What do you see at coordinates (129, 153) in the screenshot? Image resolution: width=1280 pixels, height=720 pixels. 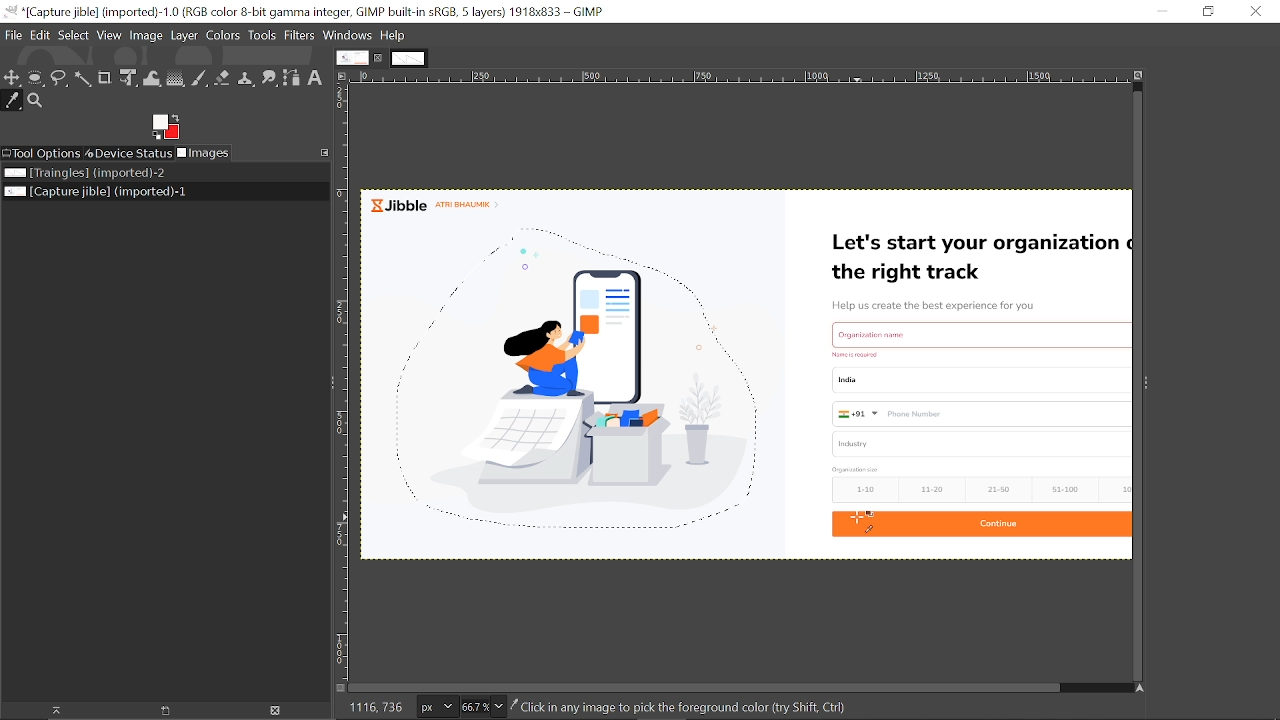 I see `Device status` at bounding box center [129, 153].